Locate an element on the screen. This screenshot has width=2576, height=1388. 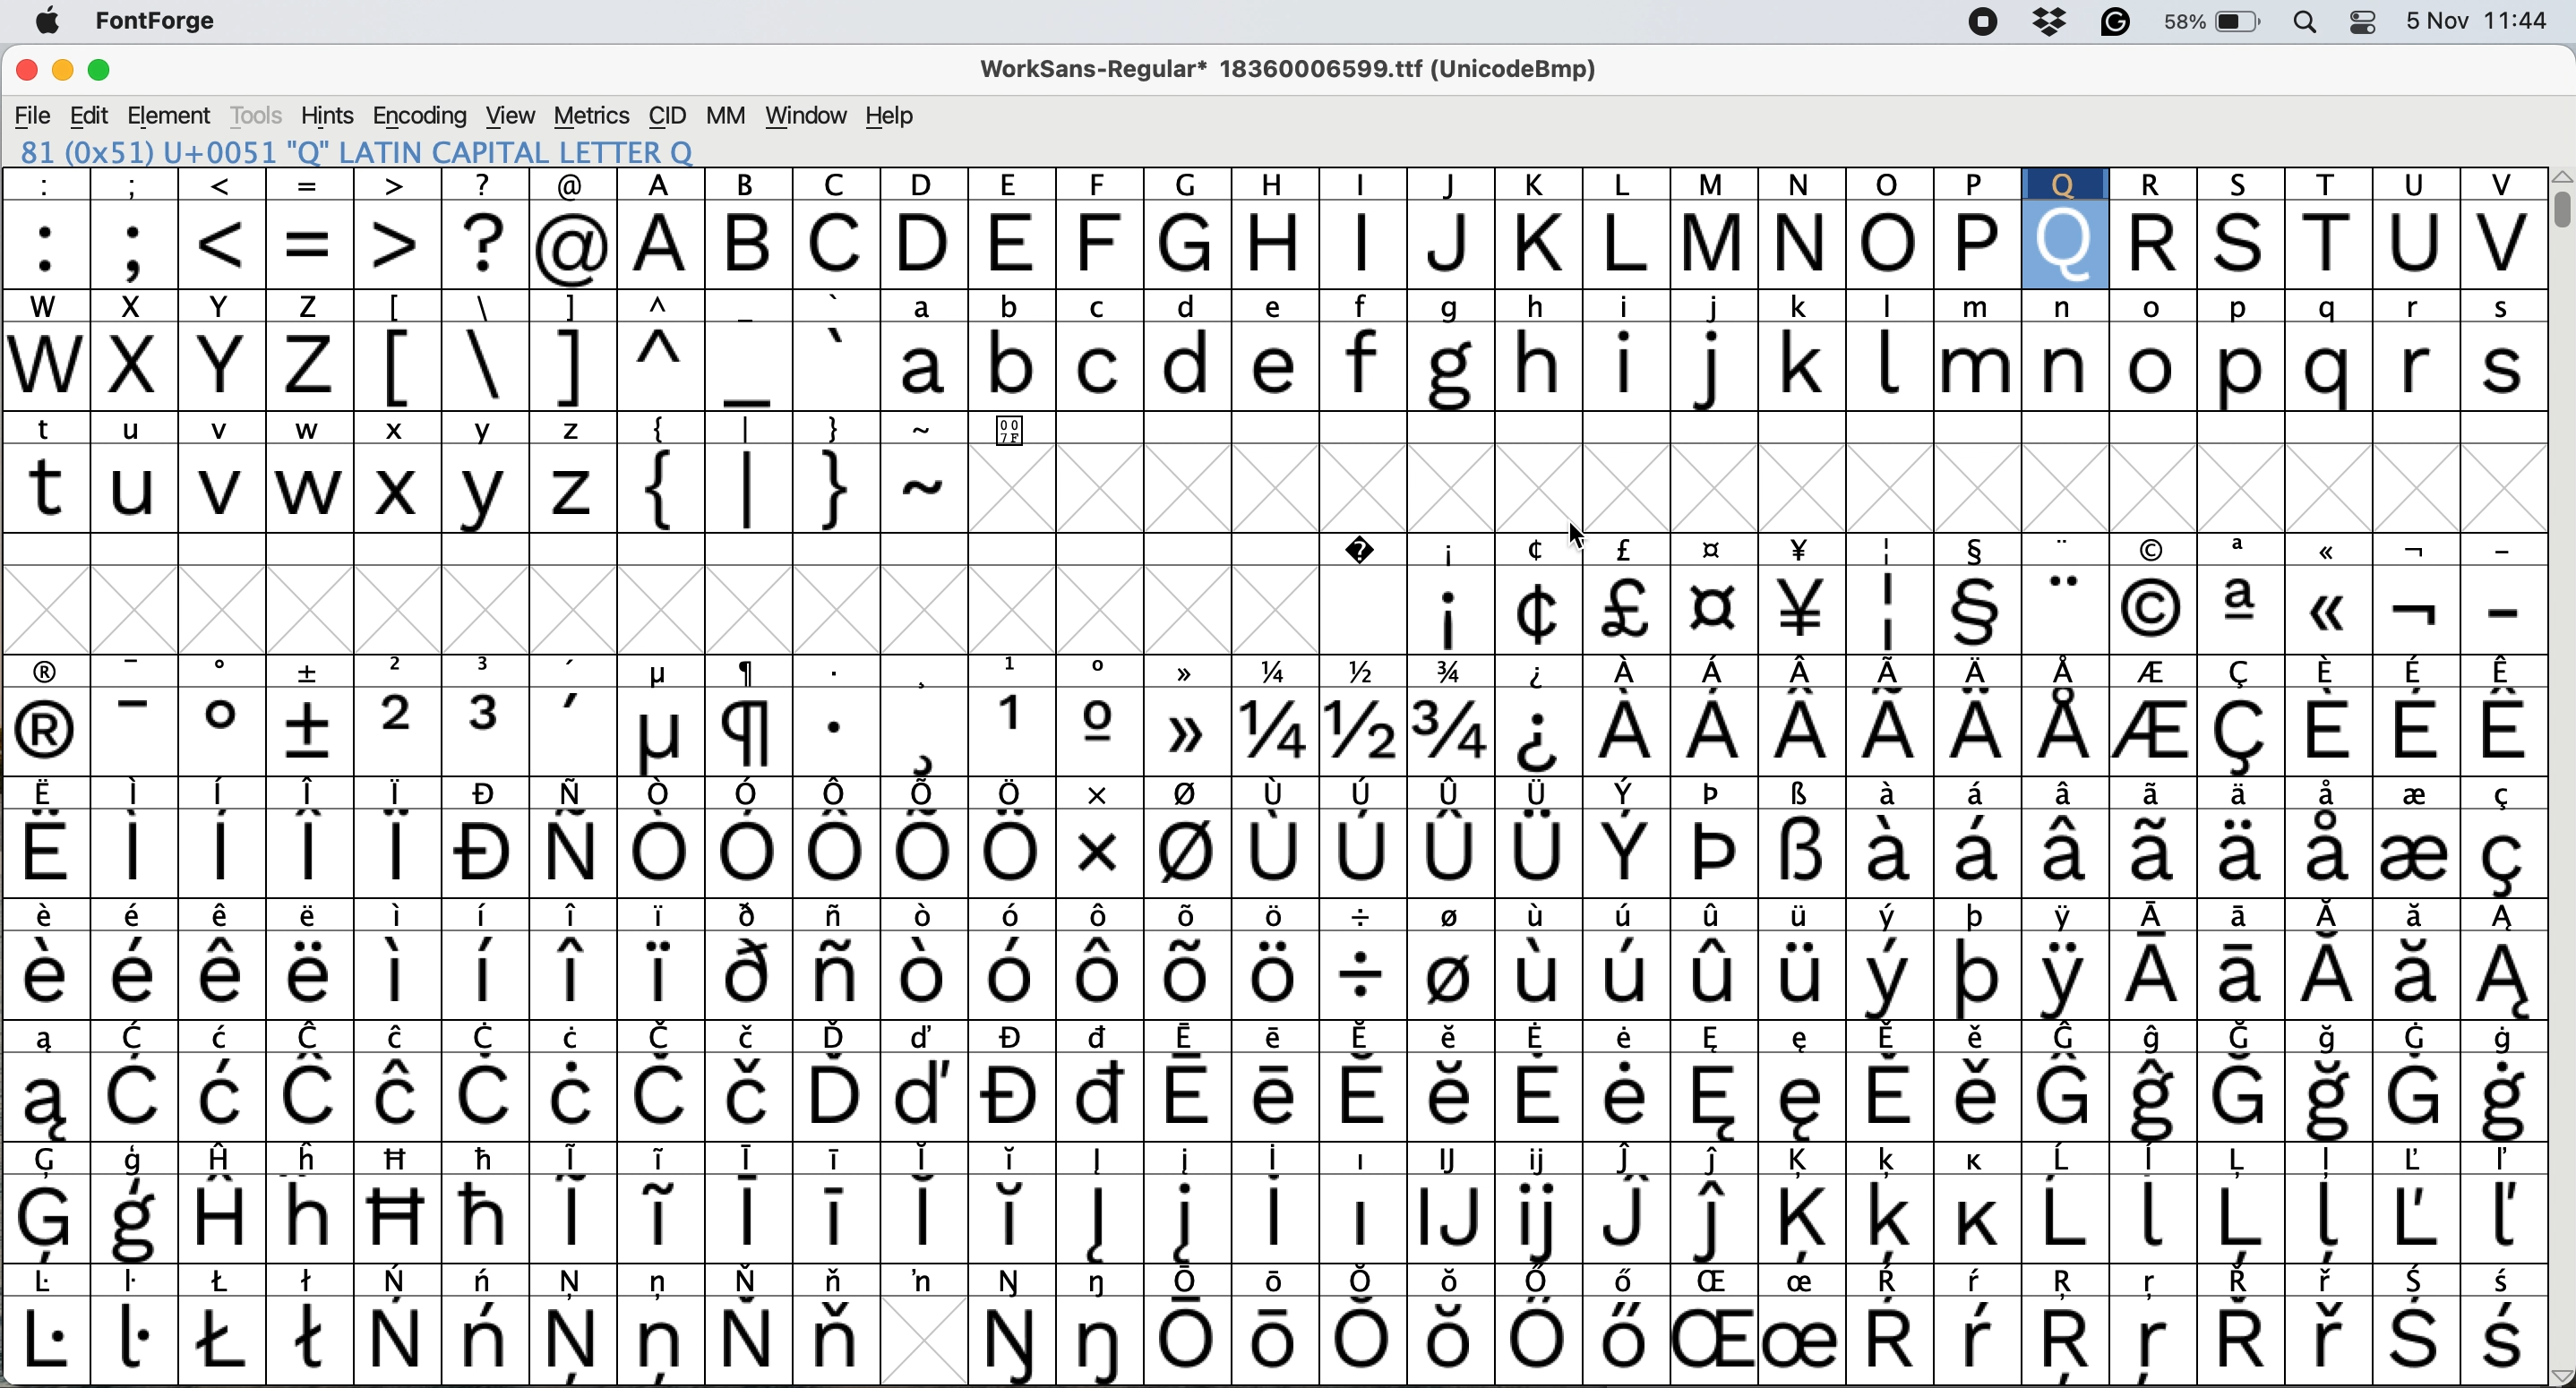
uppercase letter is located at coordinates (1319, 245).